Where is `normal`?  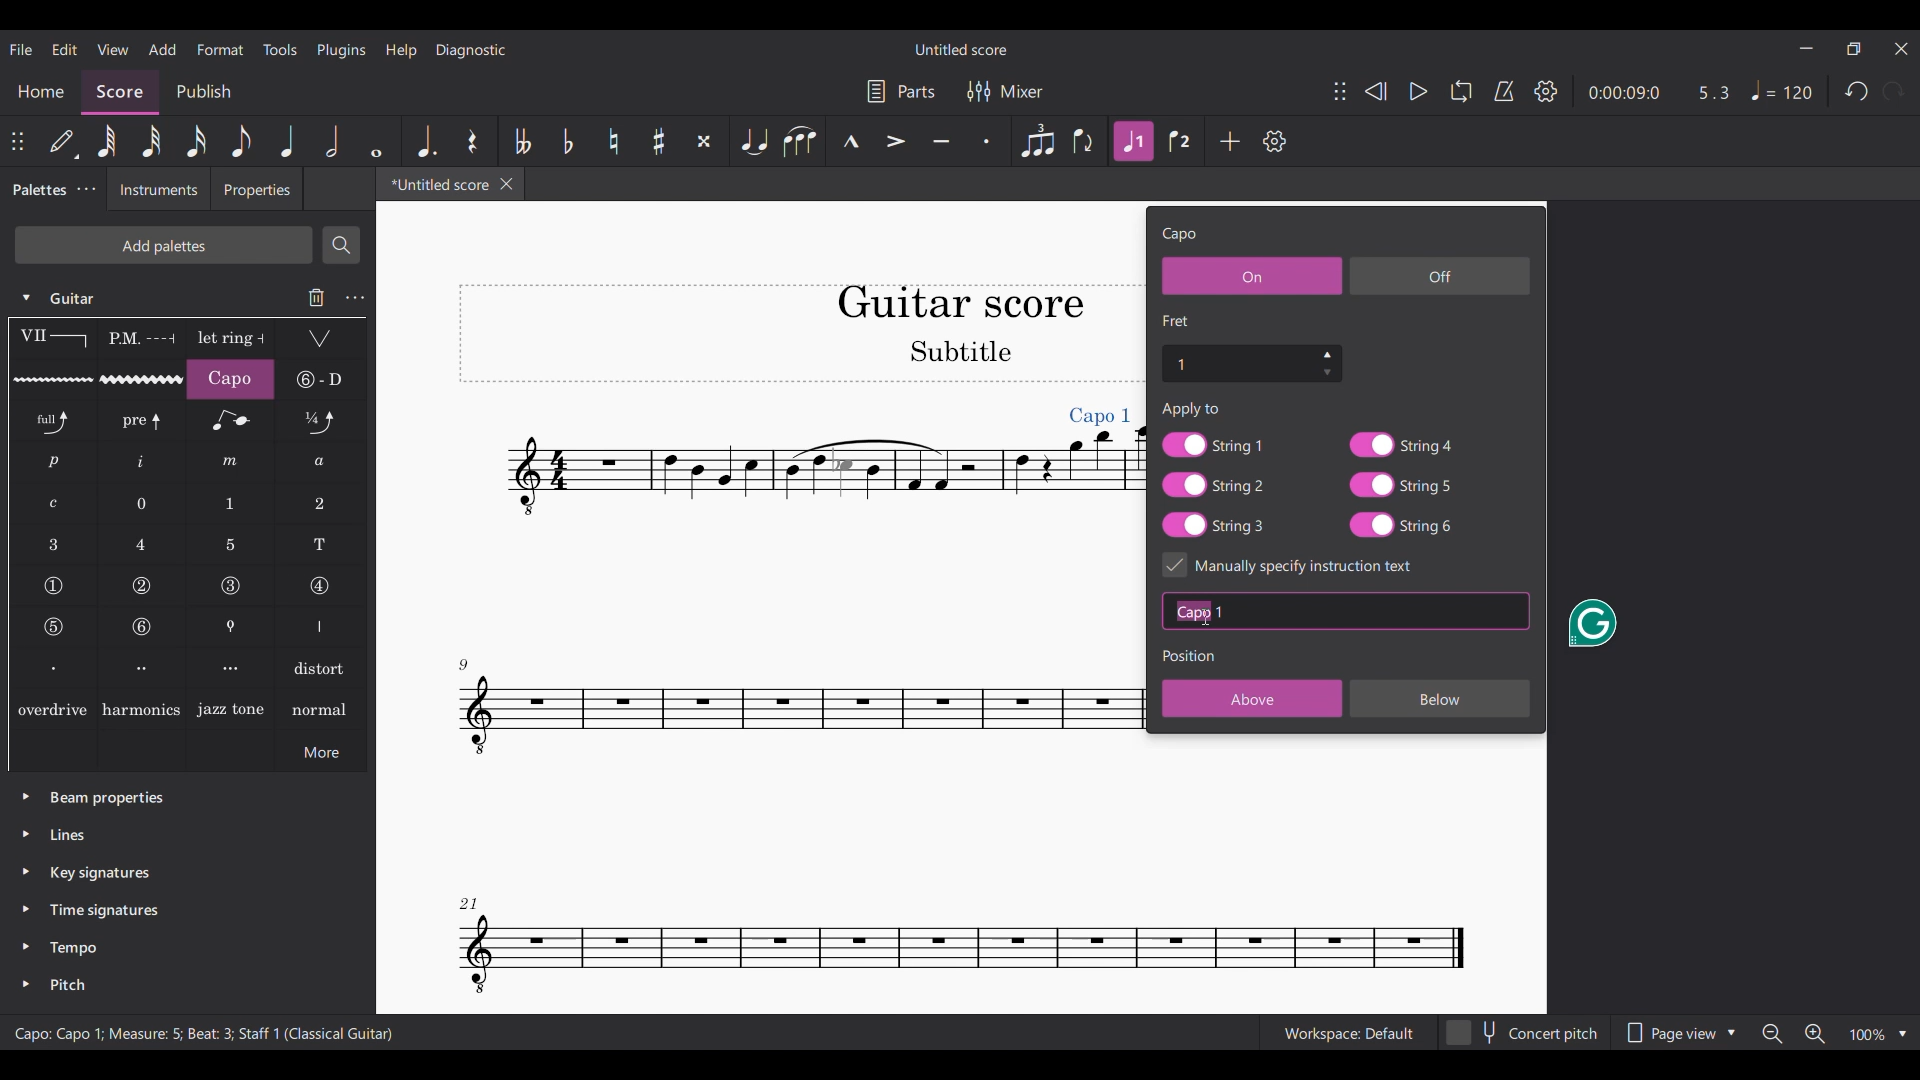 normal is located at coordinates (320, 708).